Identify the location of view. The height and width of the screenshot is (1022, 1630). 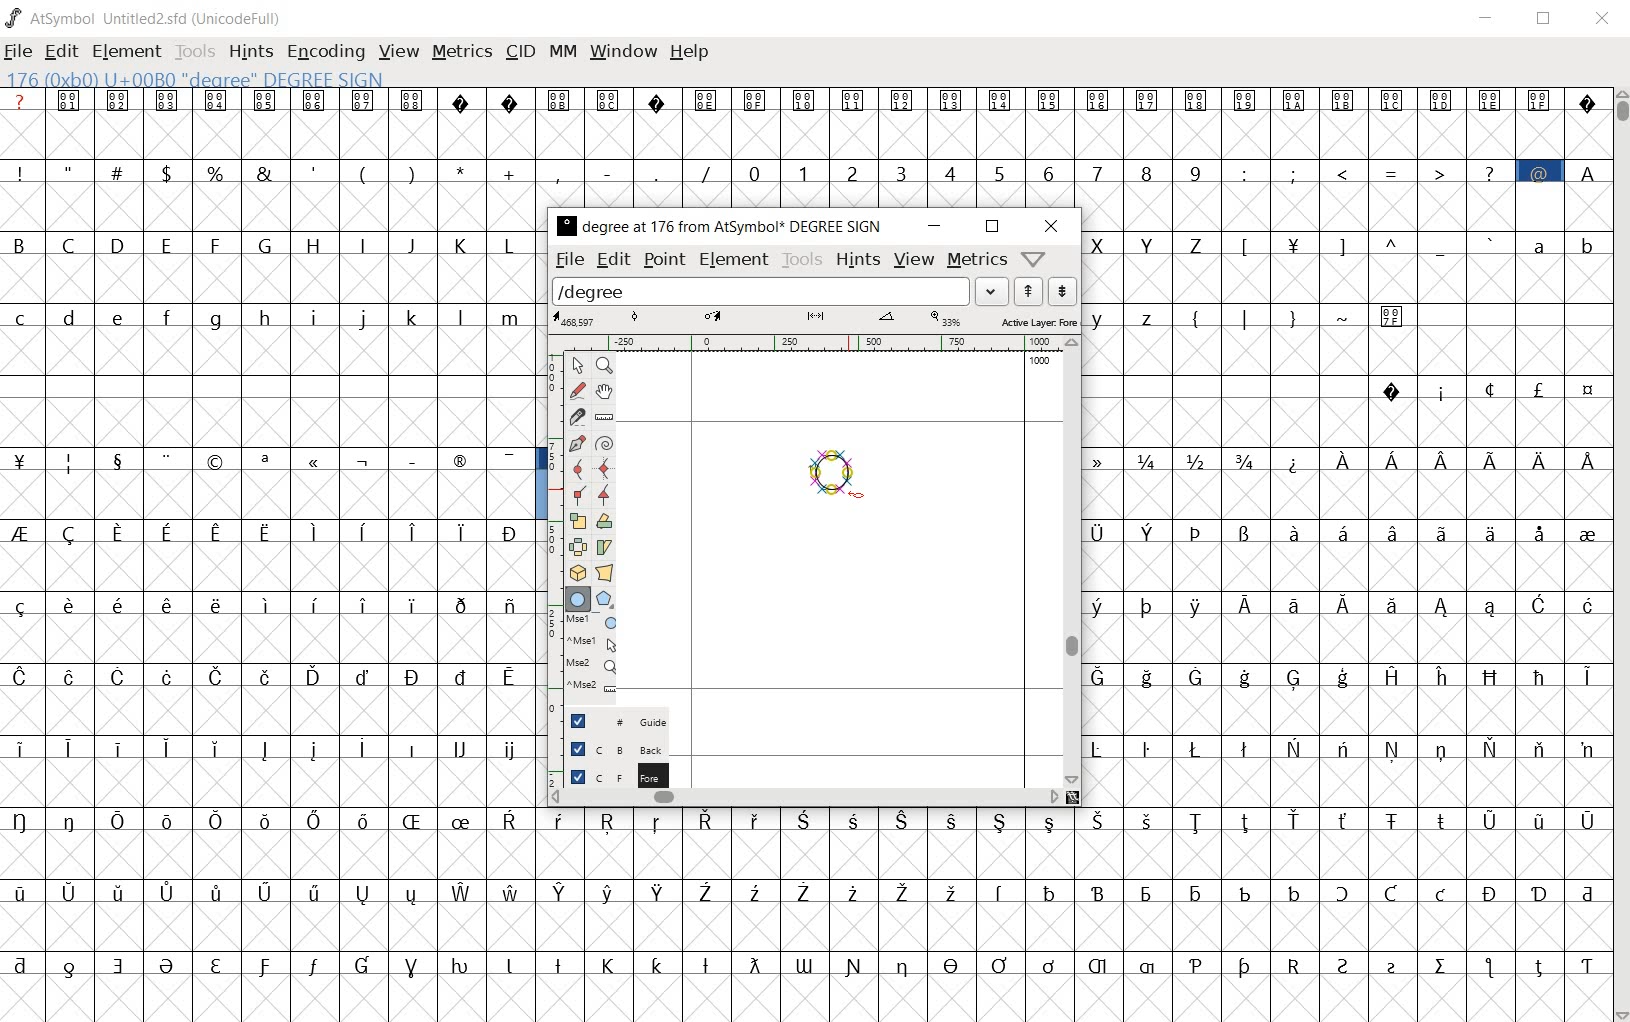
(397, 52).